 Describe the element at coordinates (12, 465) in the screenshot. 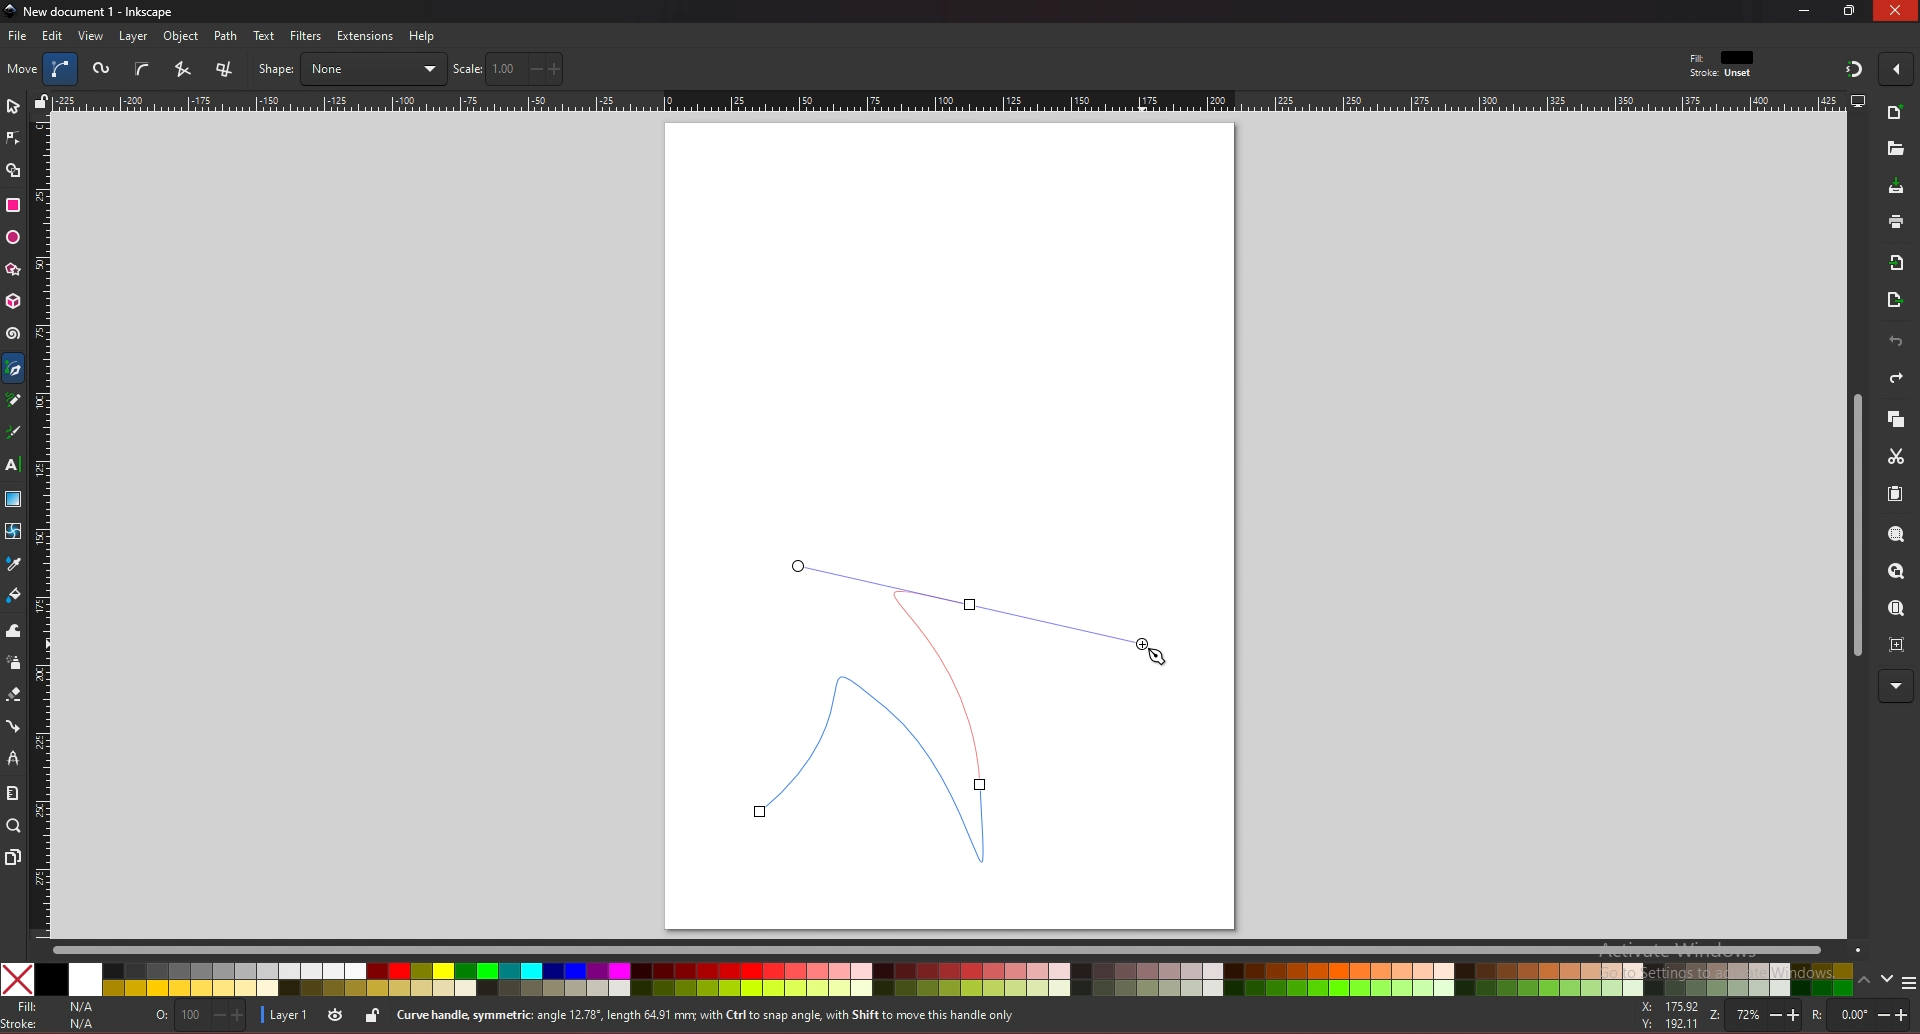

I see `text` at that location.